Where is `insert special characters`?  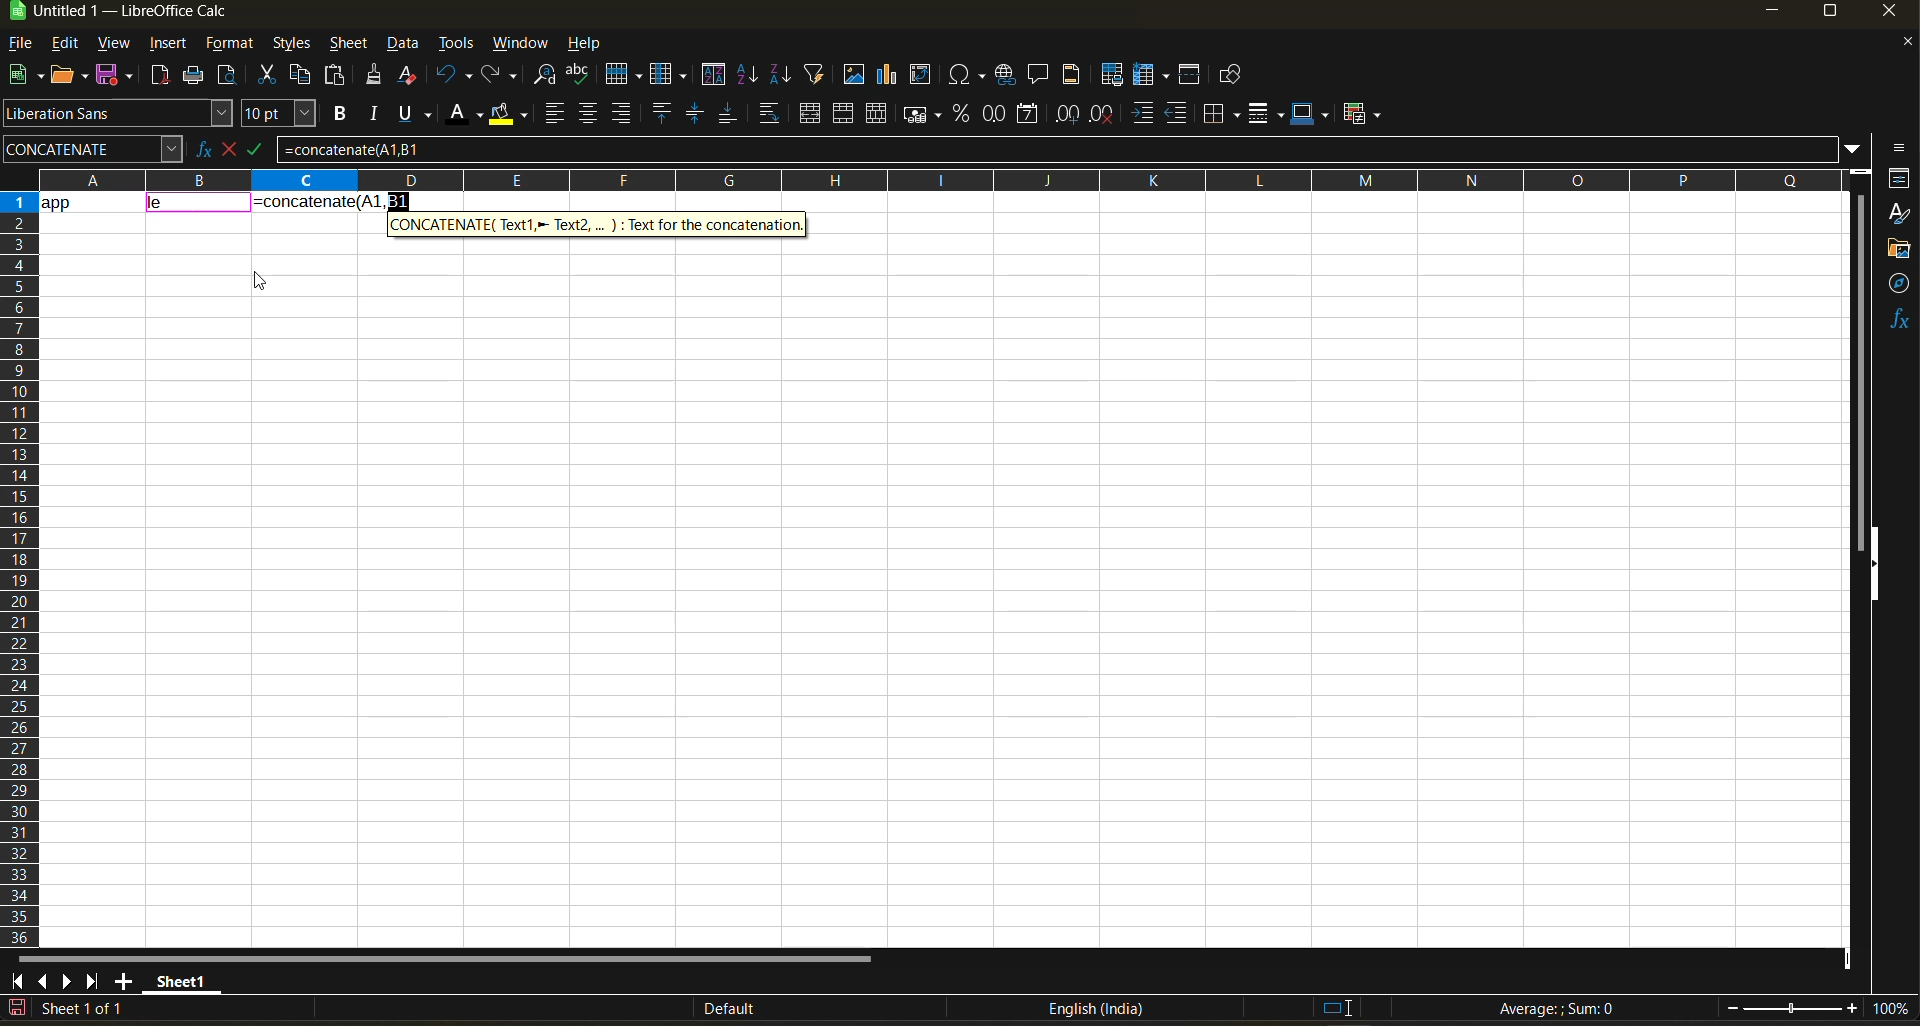 insert special characters is located at coordinates (971, 76).